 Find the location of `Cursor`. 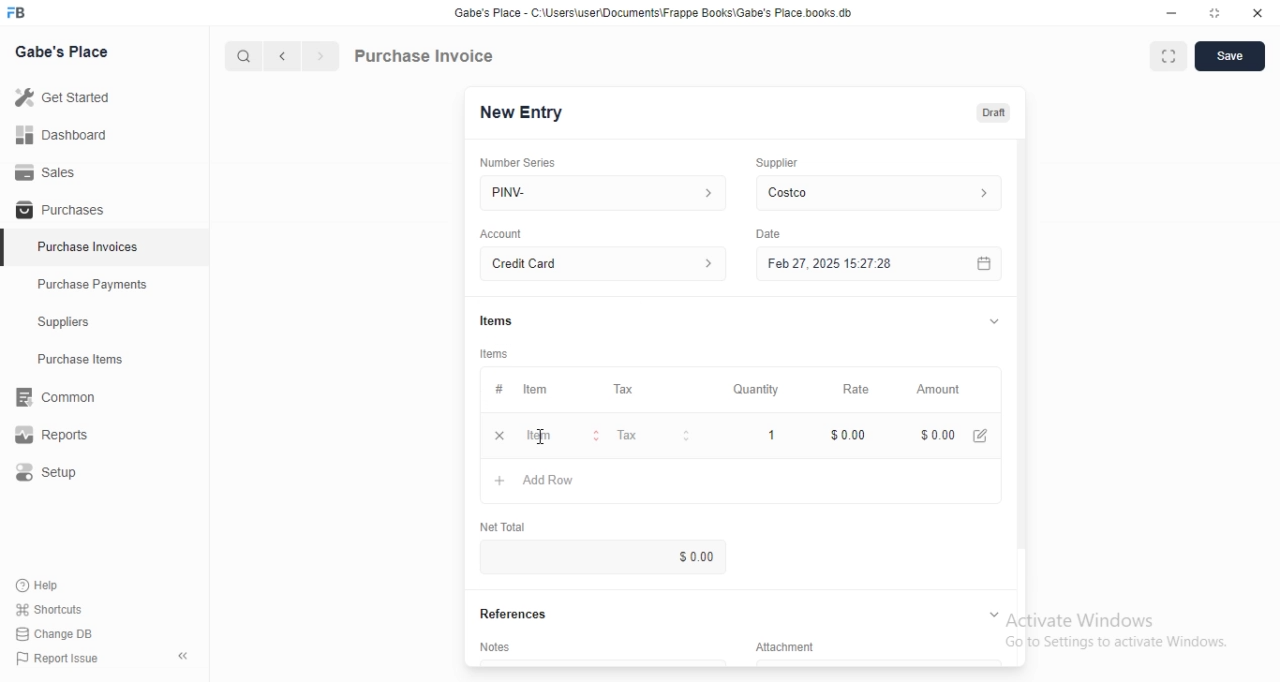

Cursor is located at coordinates (540, 436).